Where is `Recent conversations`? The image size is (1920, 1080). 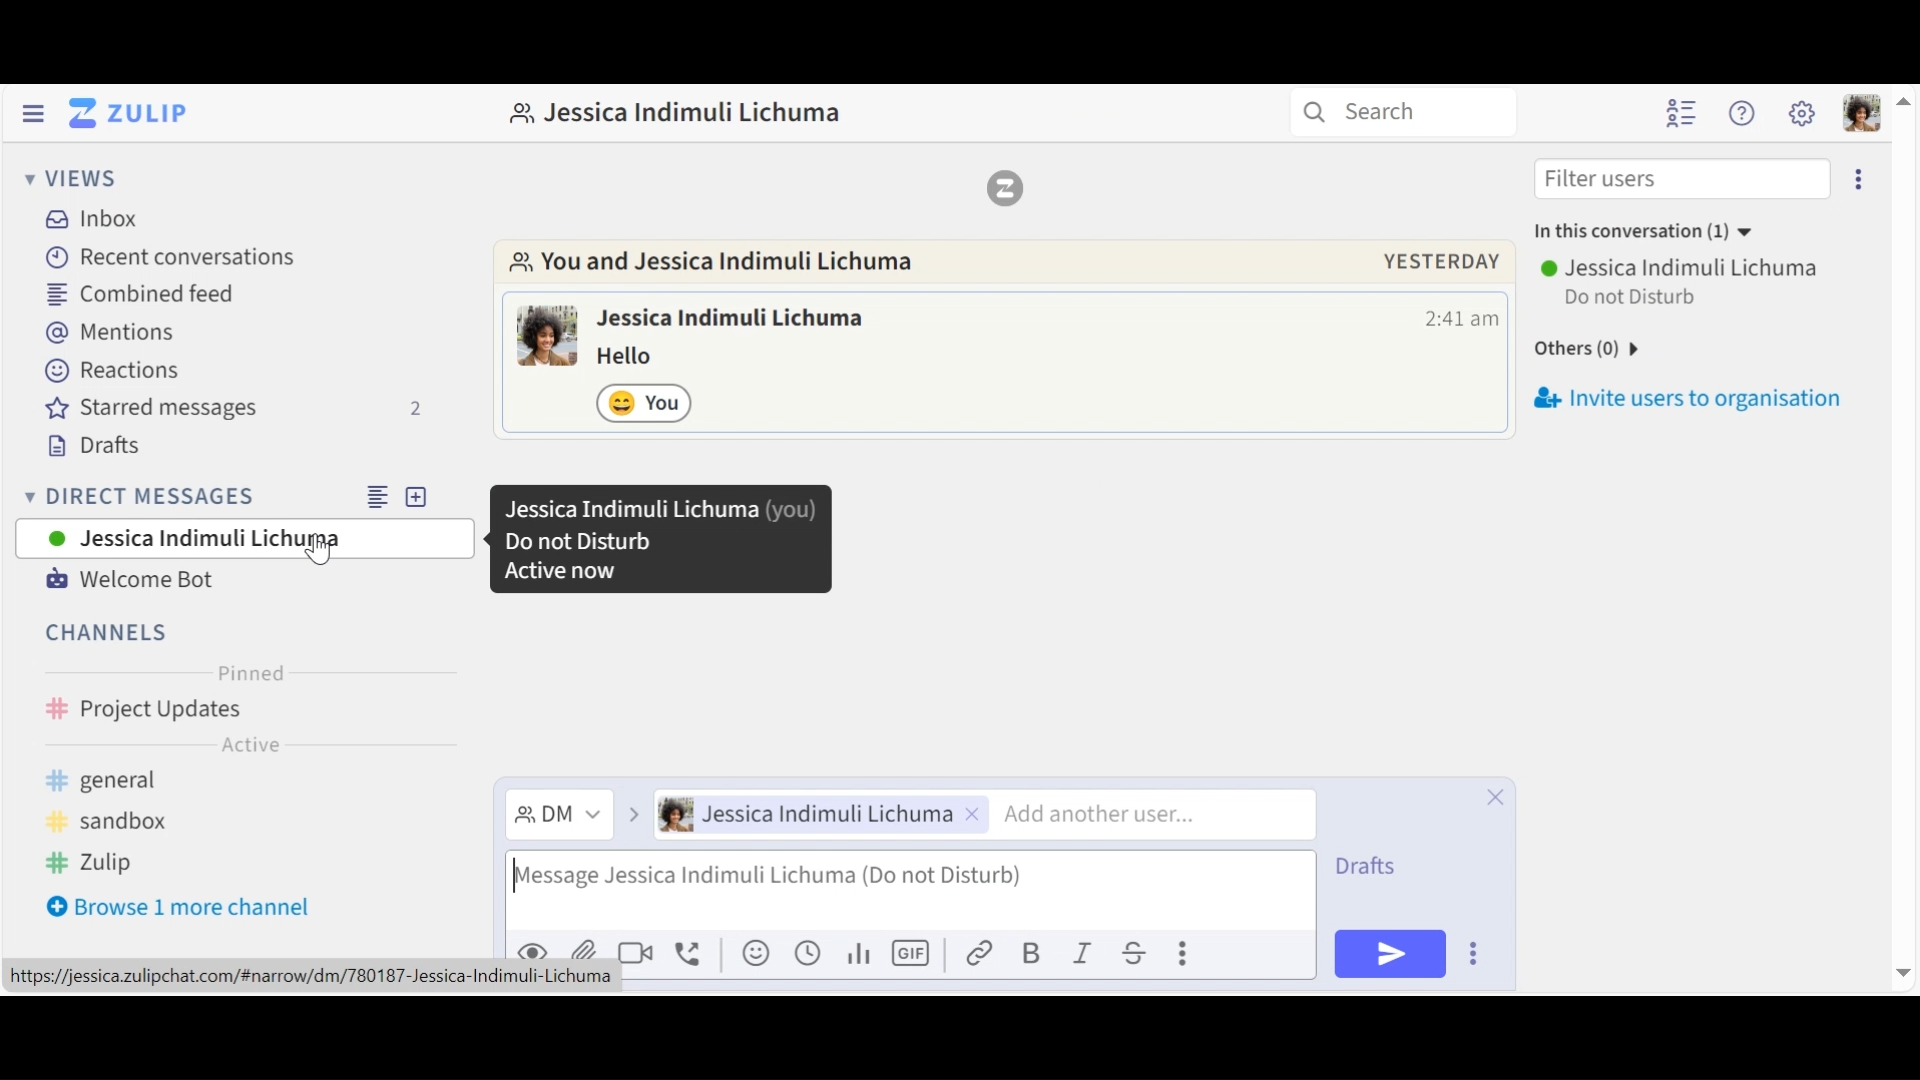 Recent conversations is located at coordinates (175, 258).